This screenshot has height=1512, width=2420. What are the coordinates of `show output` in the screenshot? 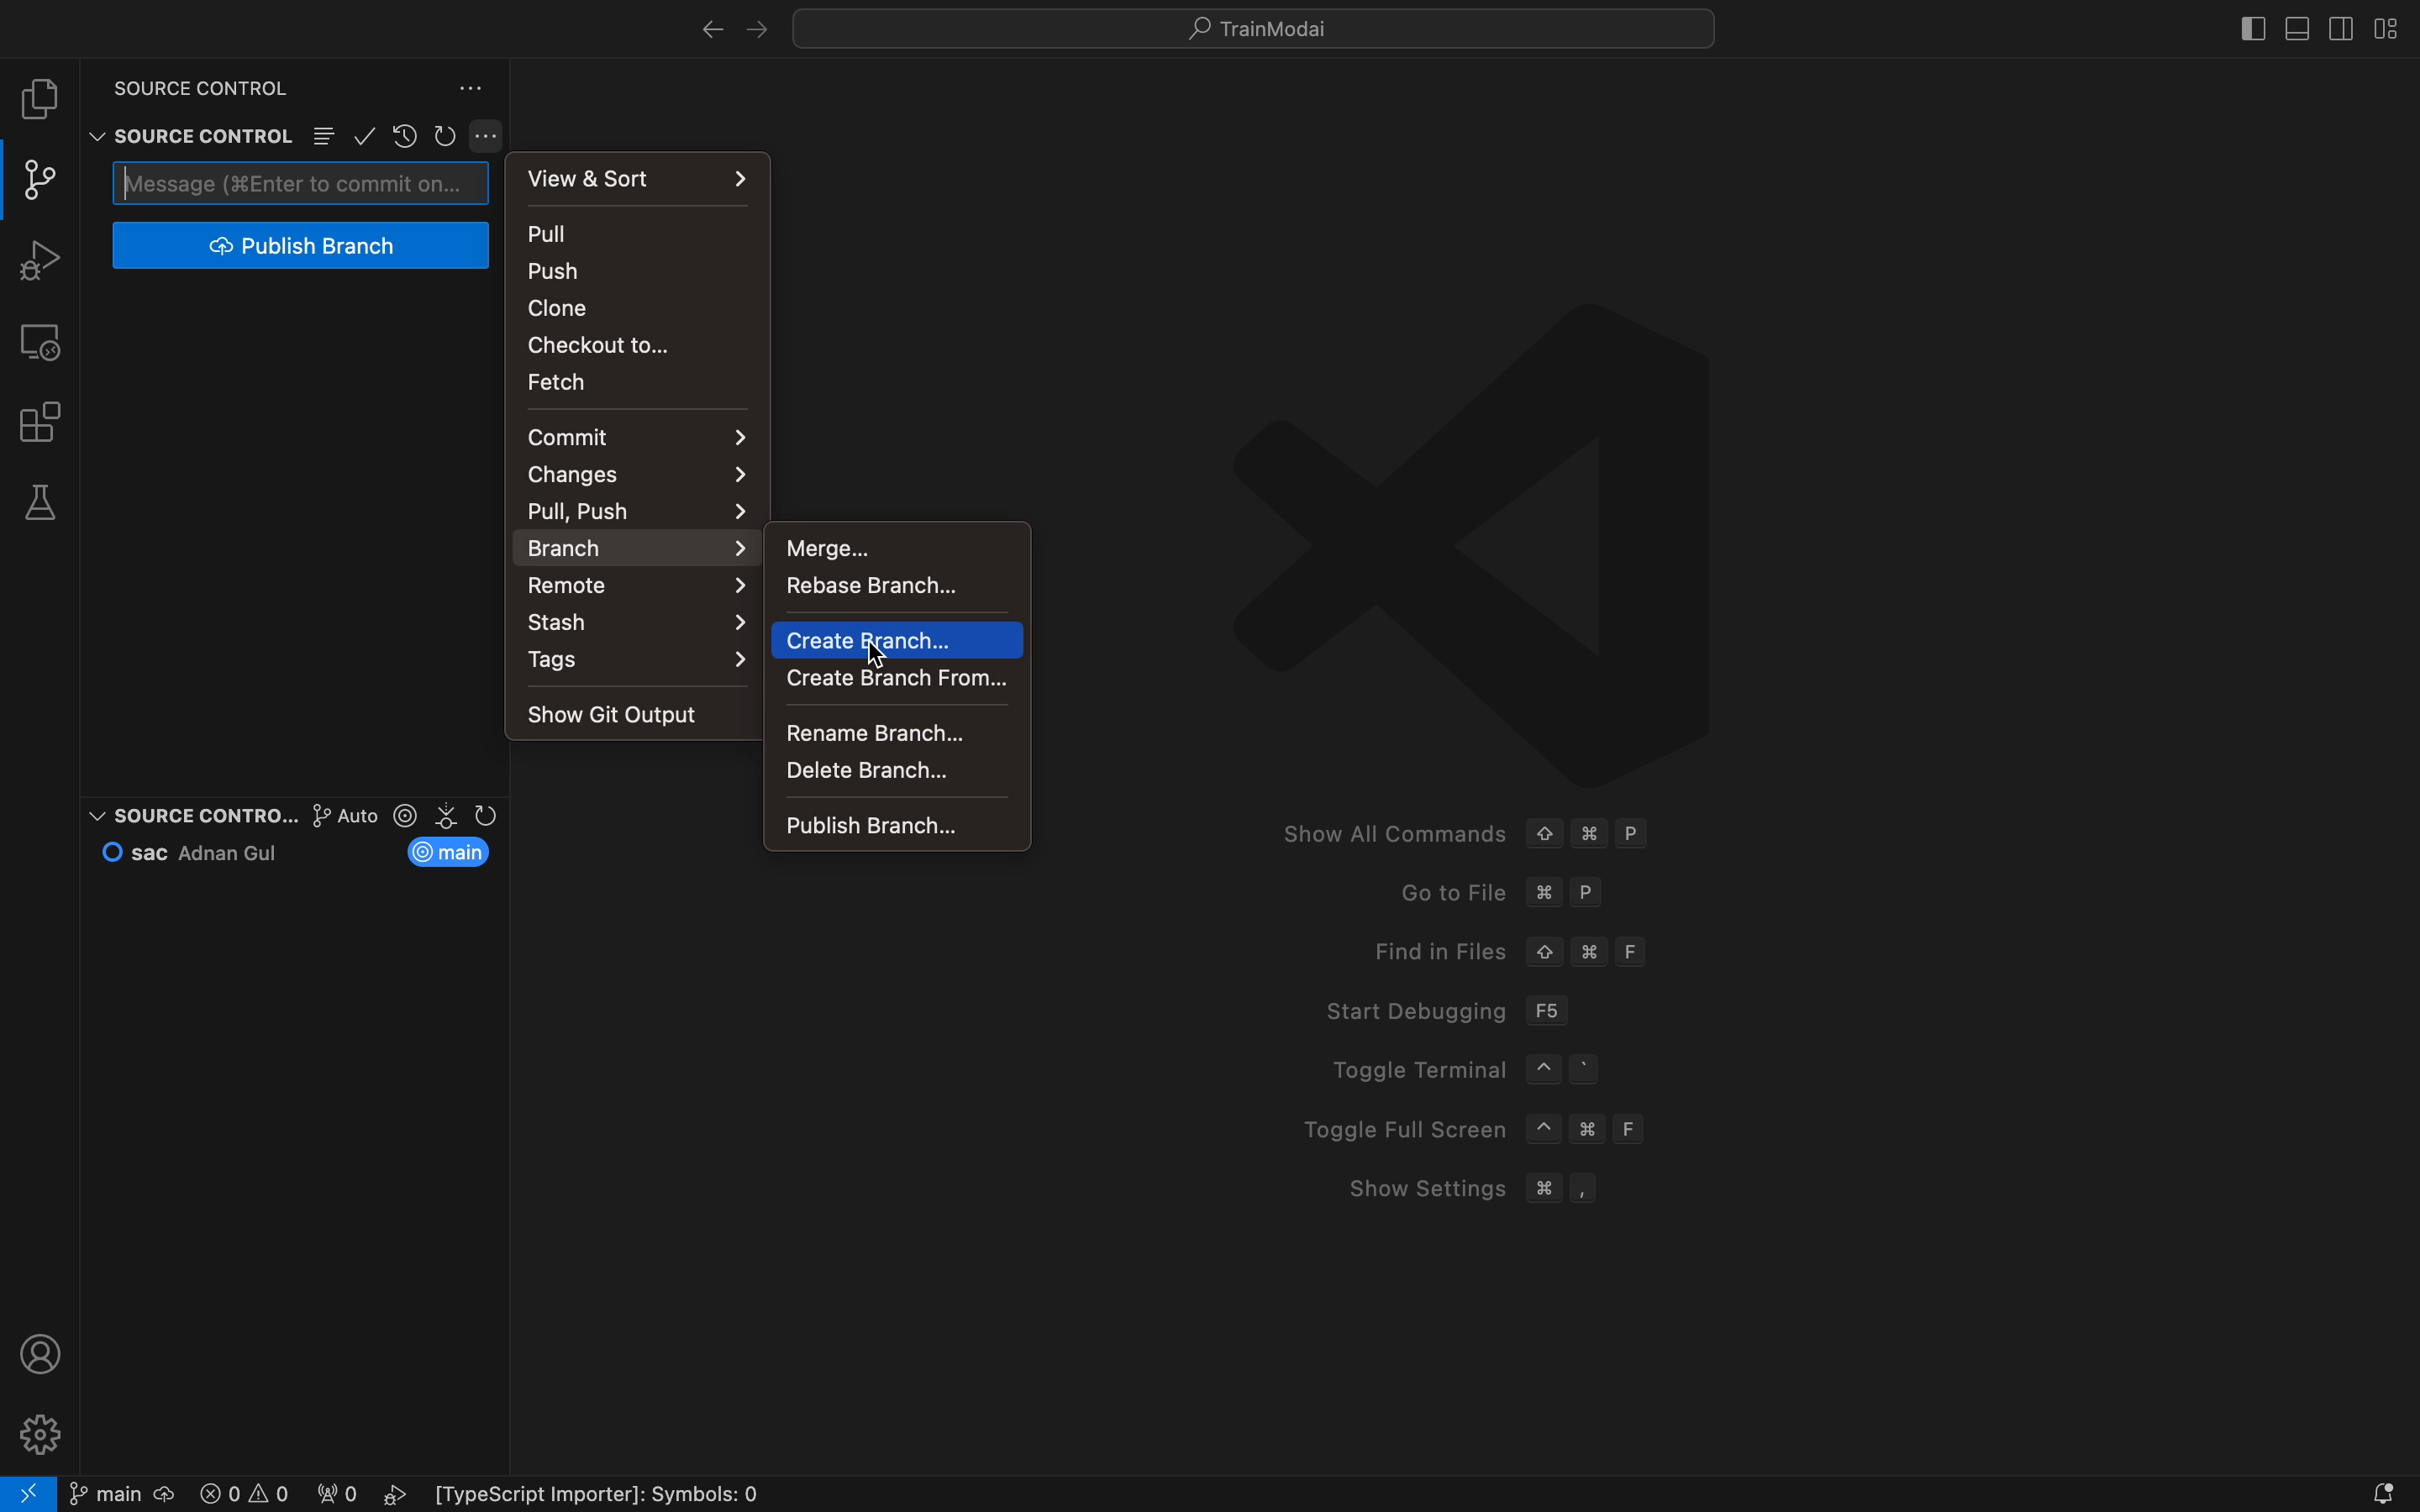 It's located at (628, 710).